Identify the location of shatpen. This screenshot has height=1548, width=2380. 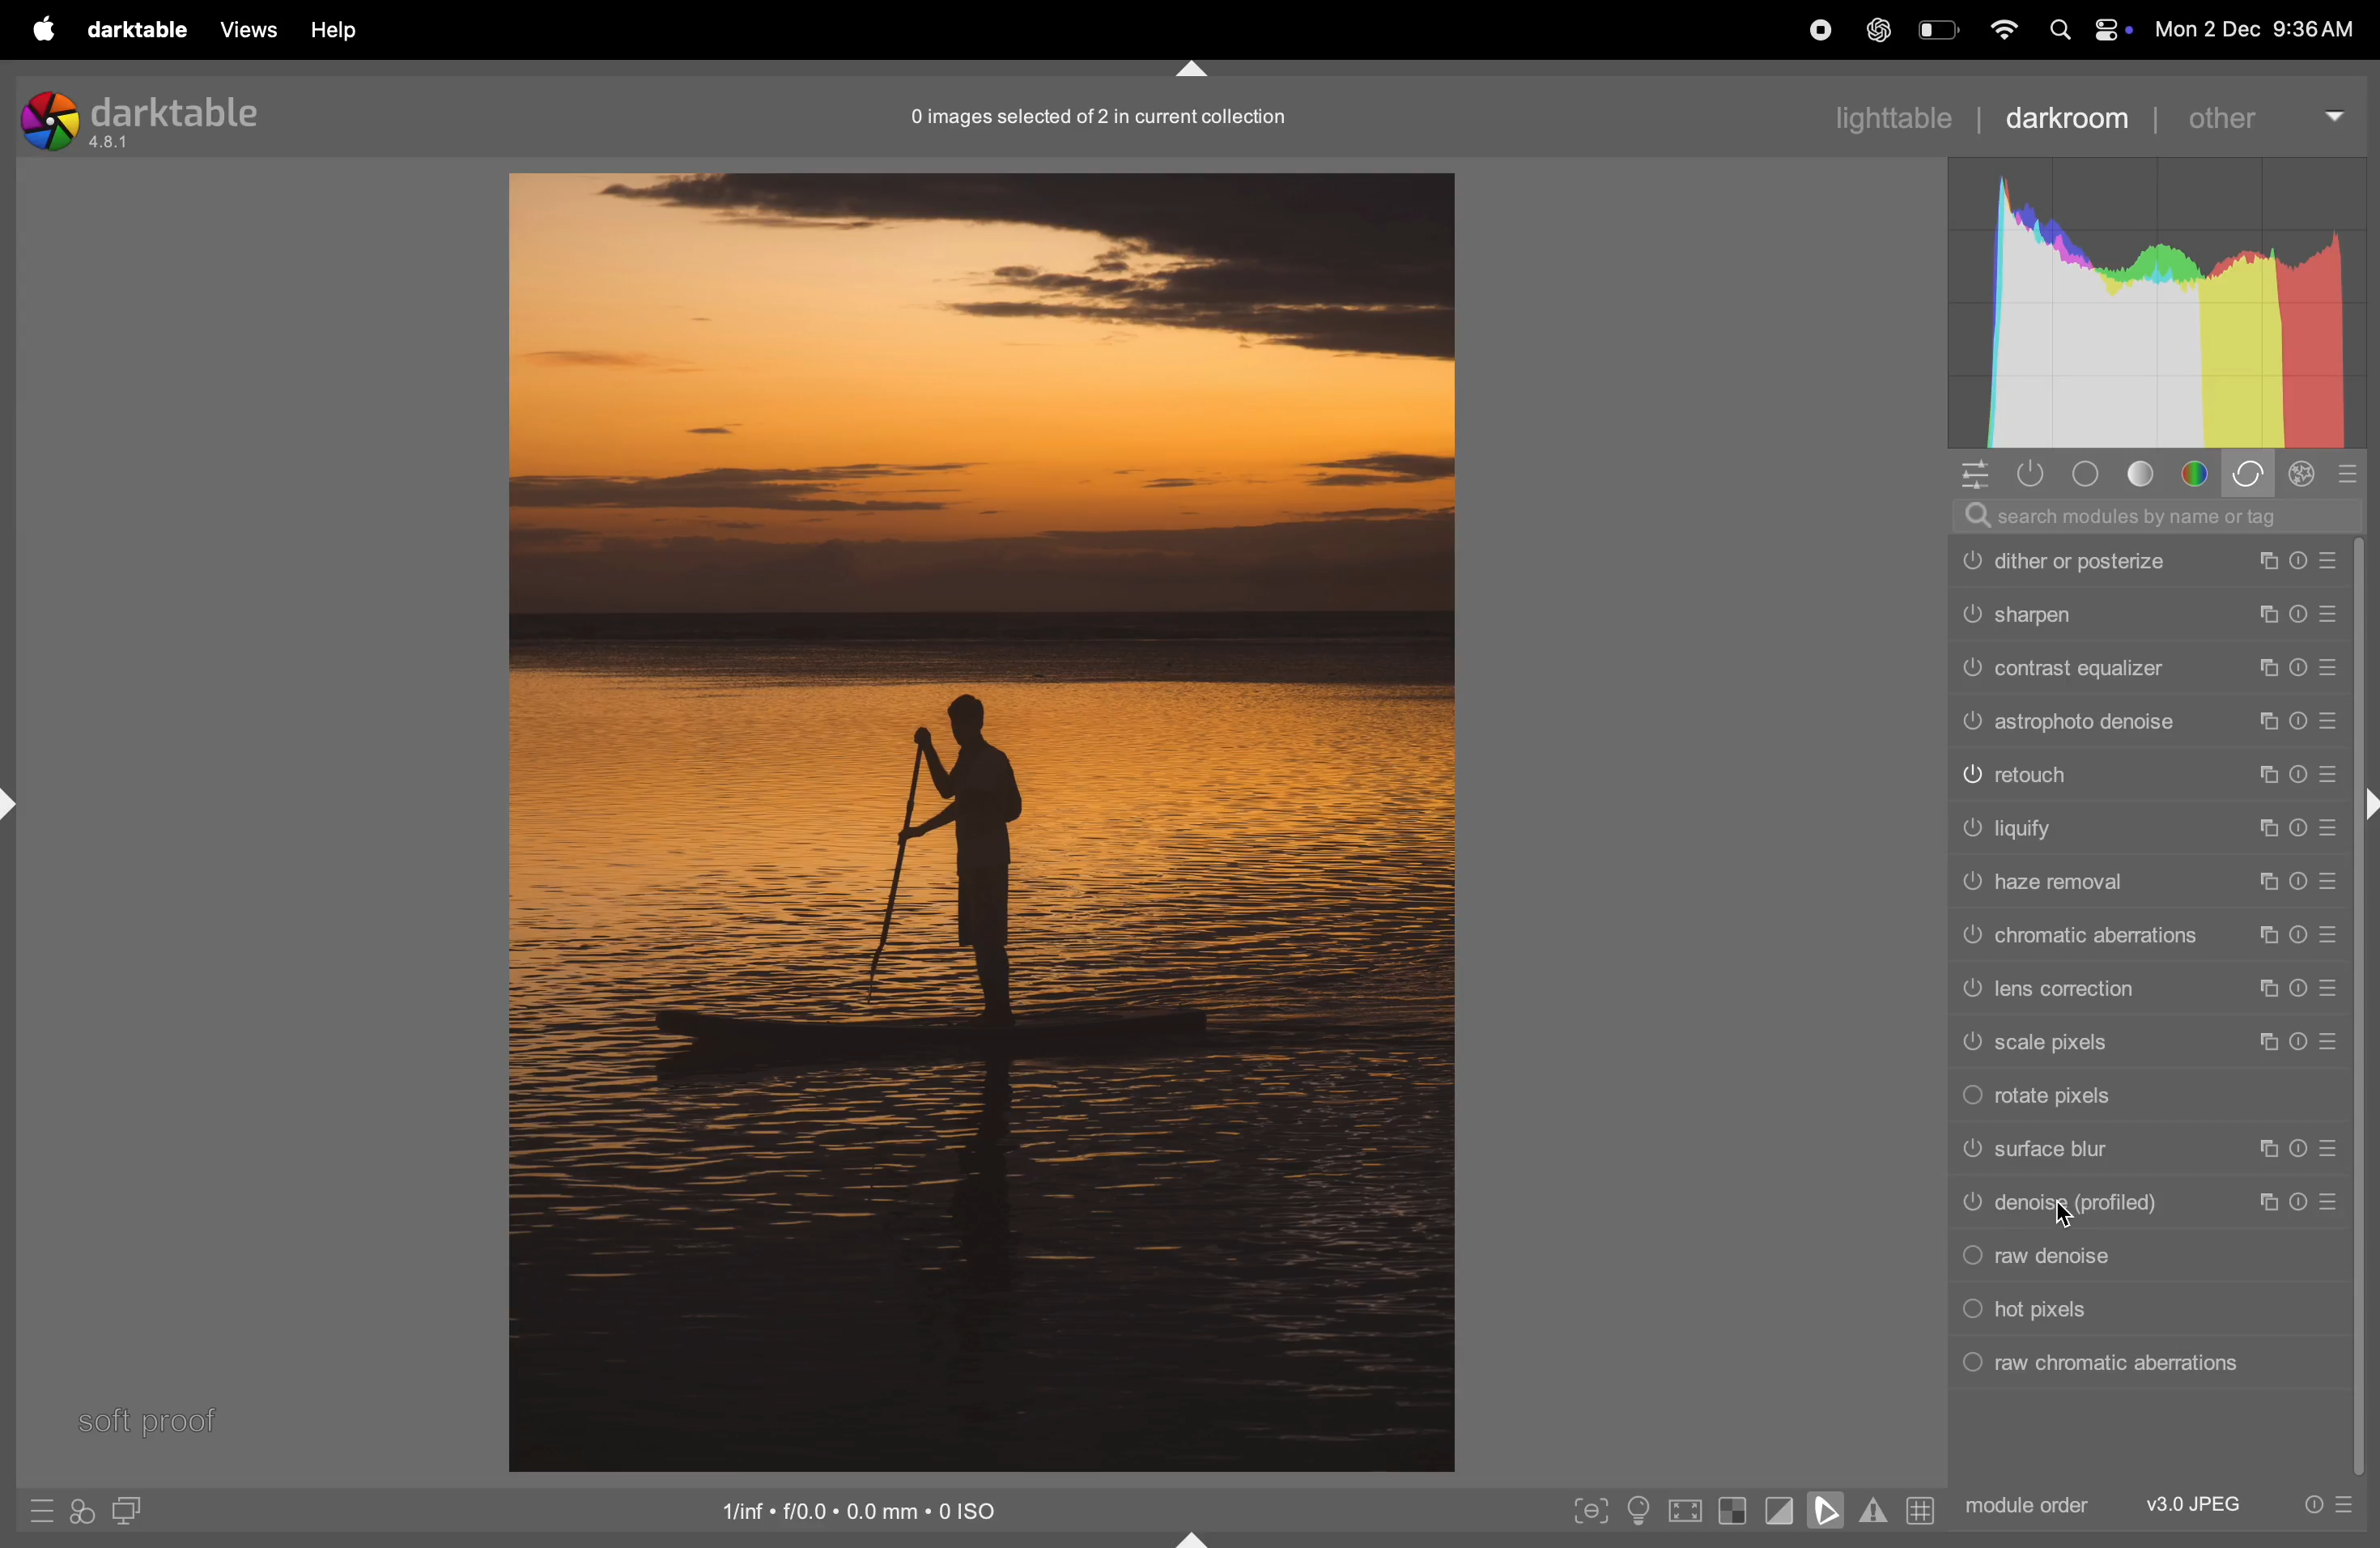
(2150, 610).